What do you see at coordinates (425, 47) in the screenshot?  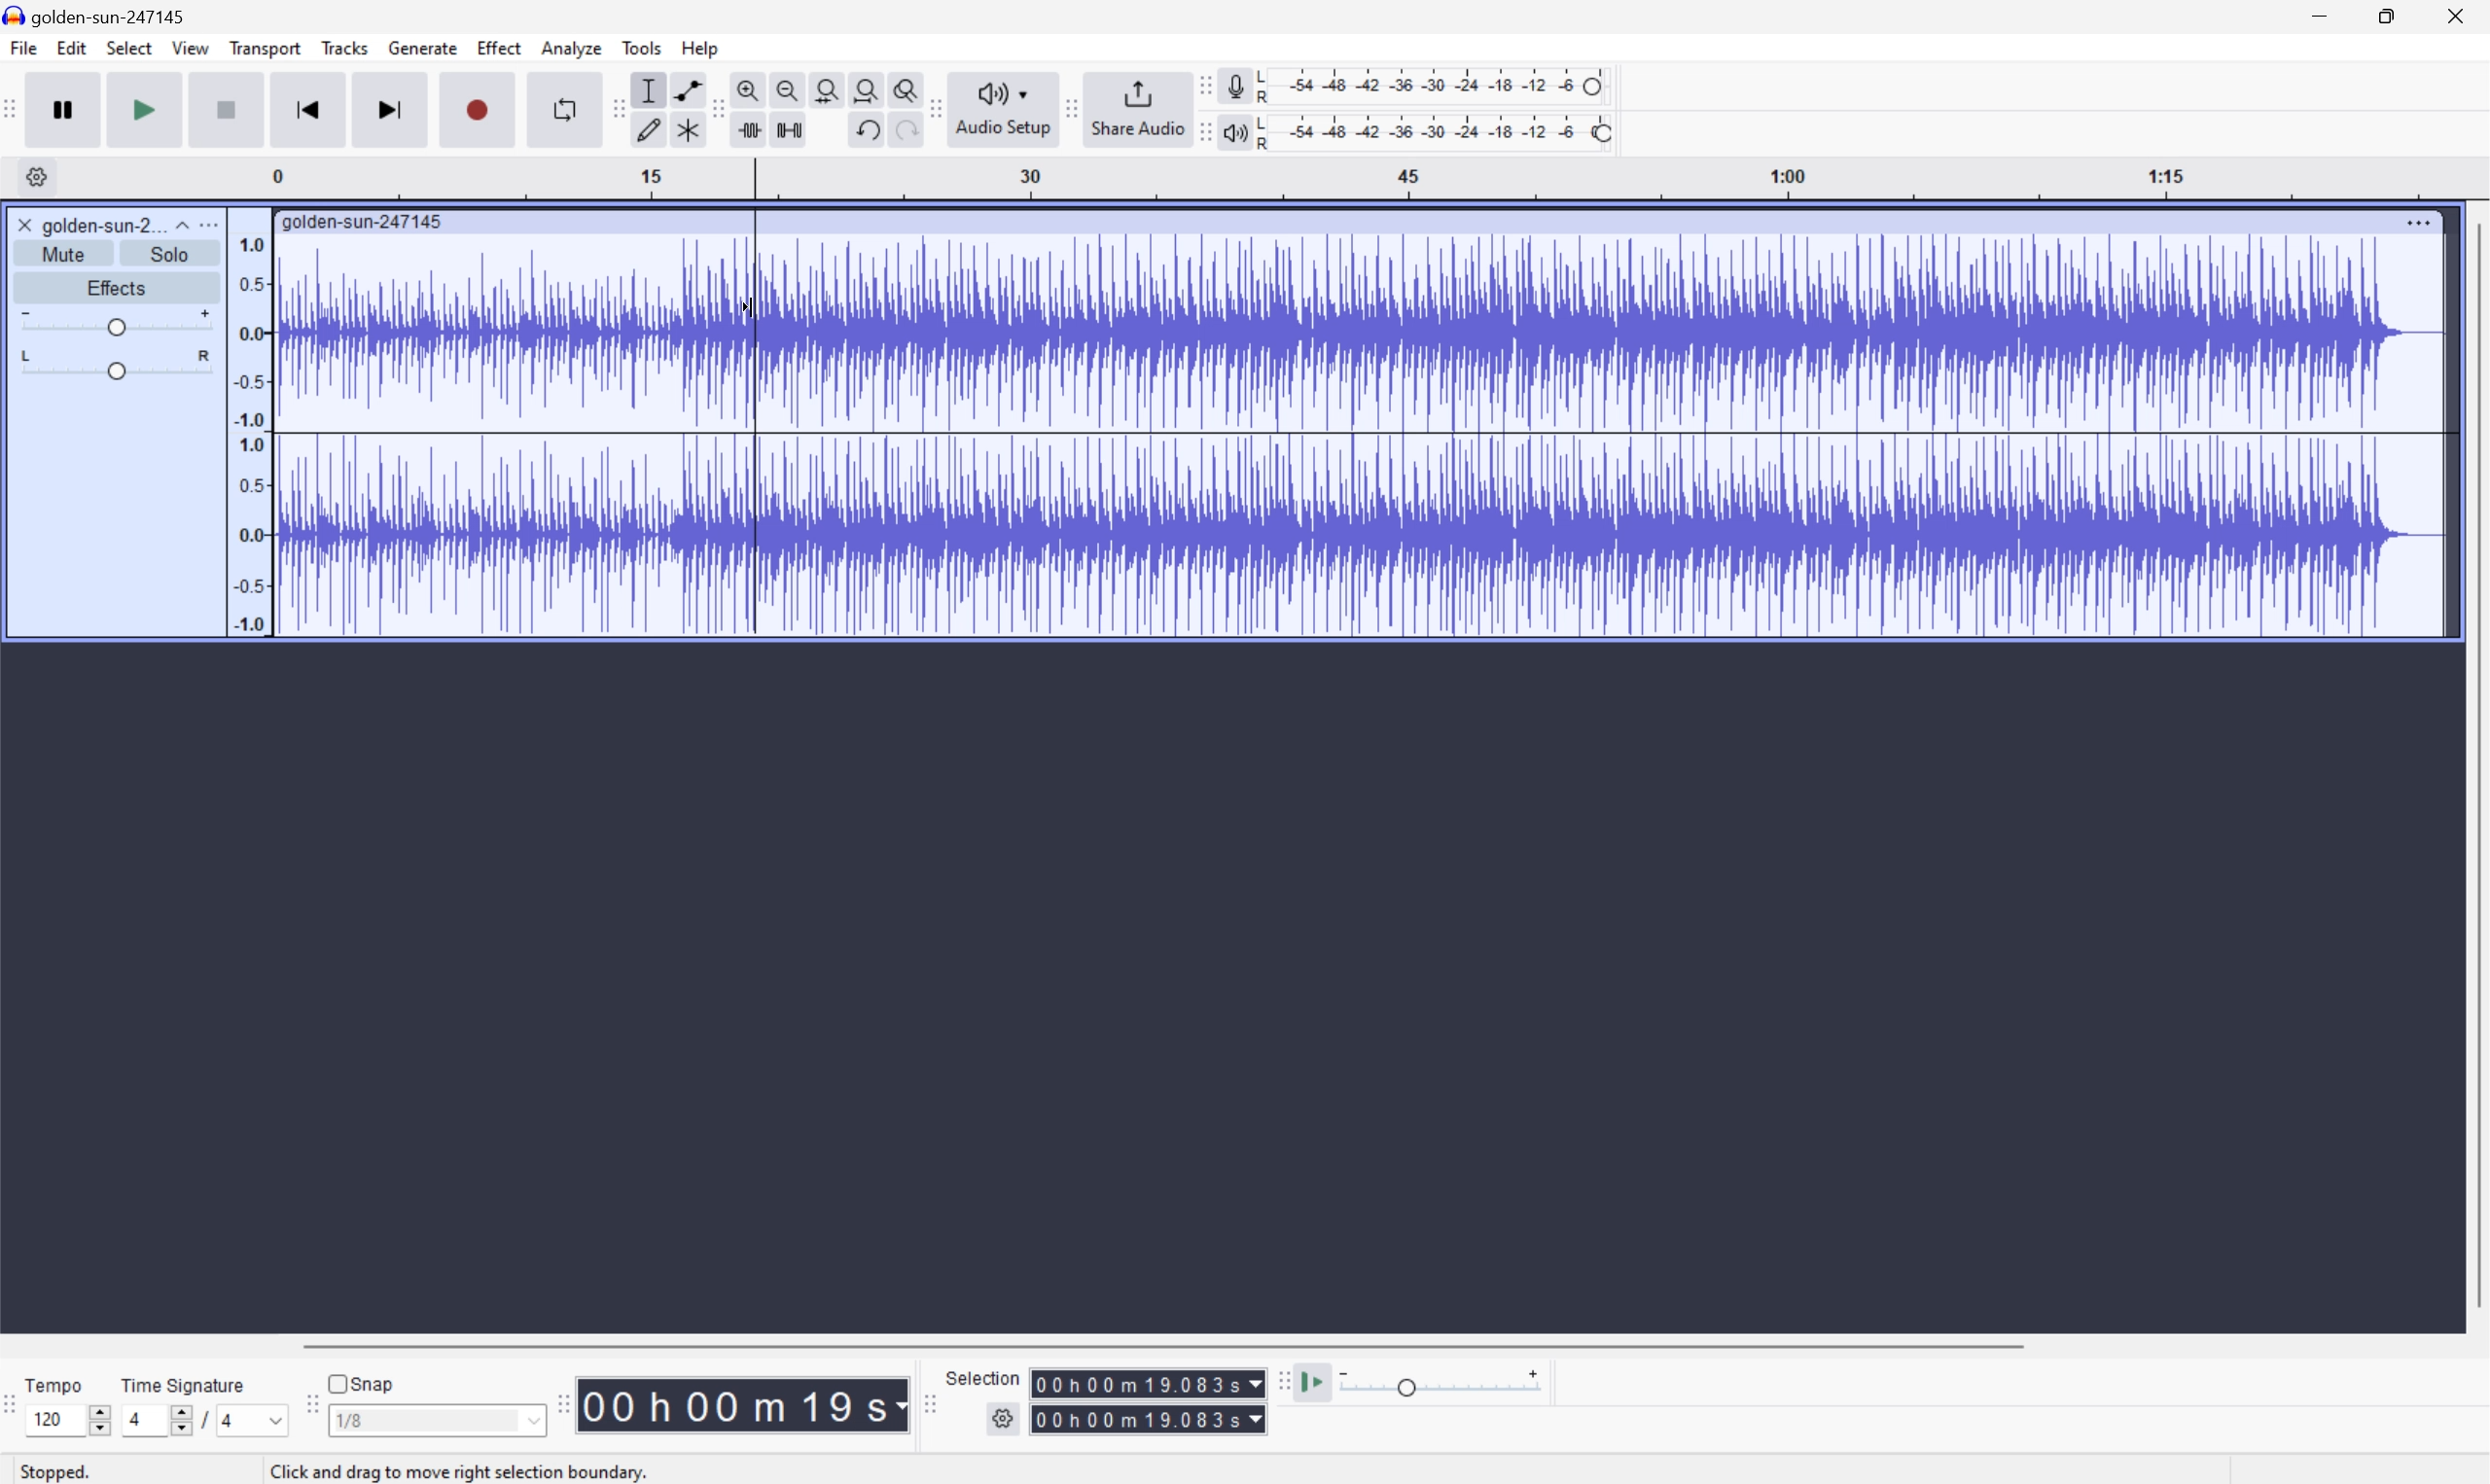 I see `Generate` at bounding box center [425, 47].